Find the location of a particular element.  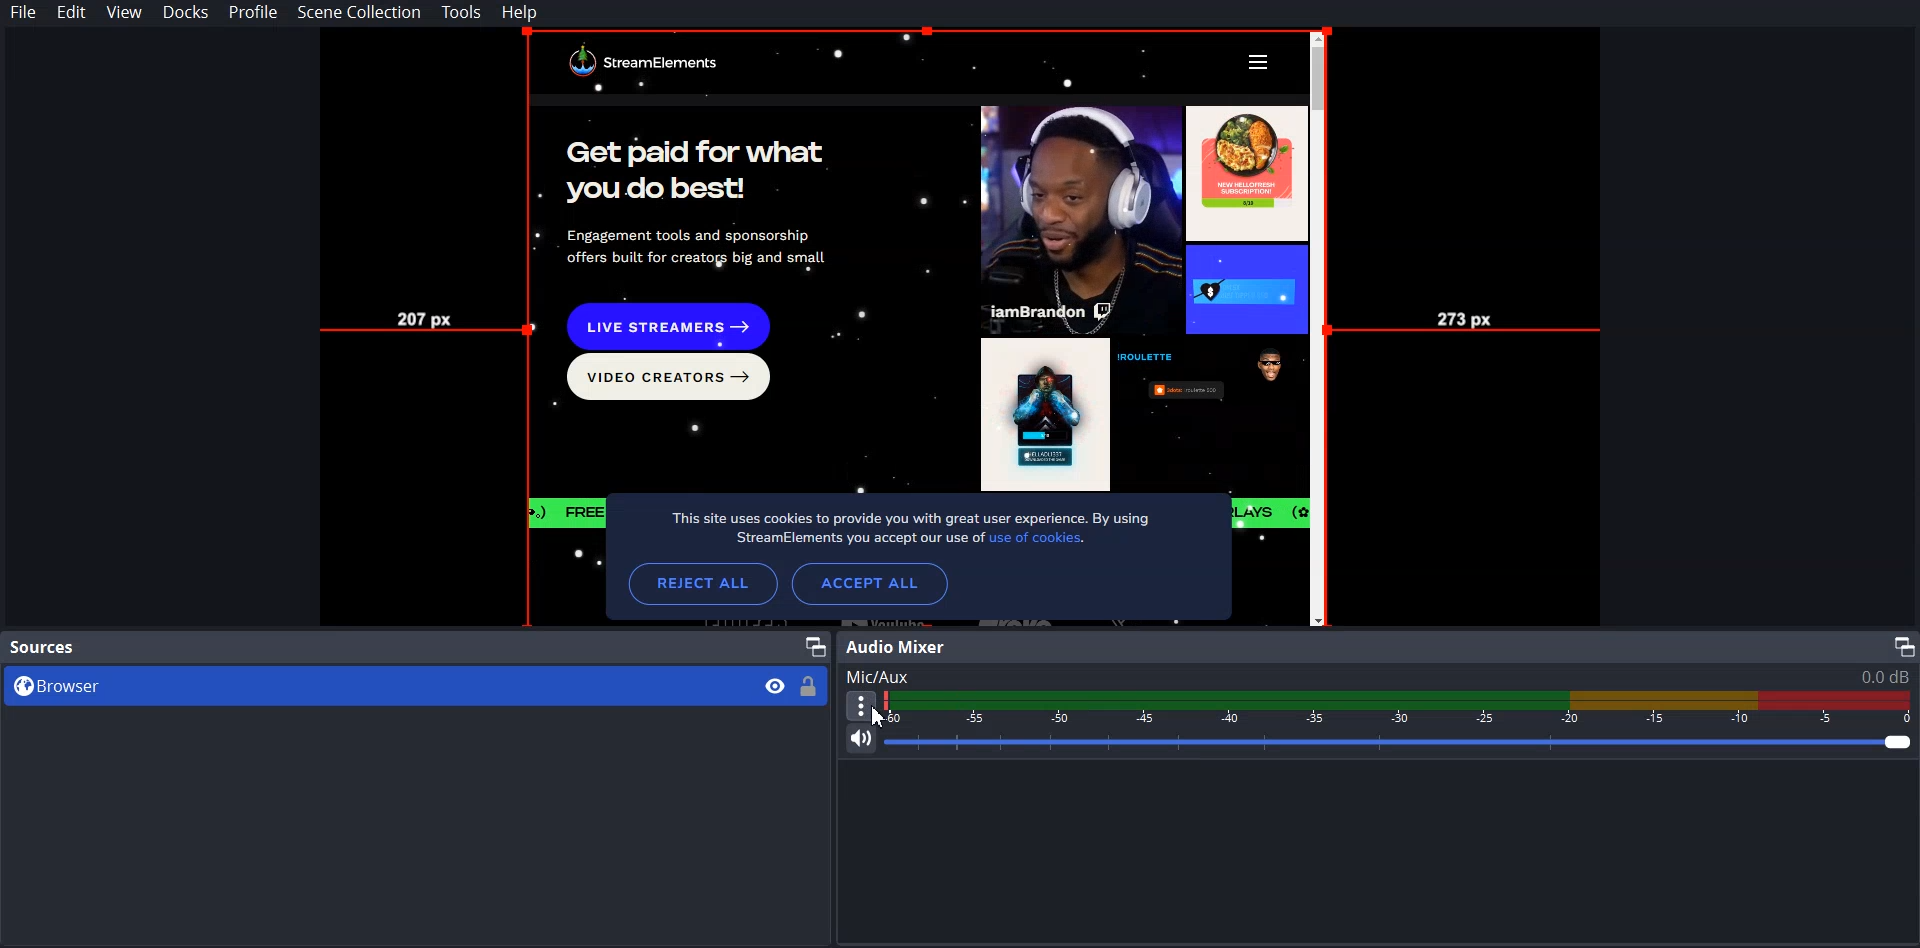

Lock is located at coordinates (809, 686).